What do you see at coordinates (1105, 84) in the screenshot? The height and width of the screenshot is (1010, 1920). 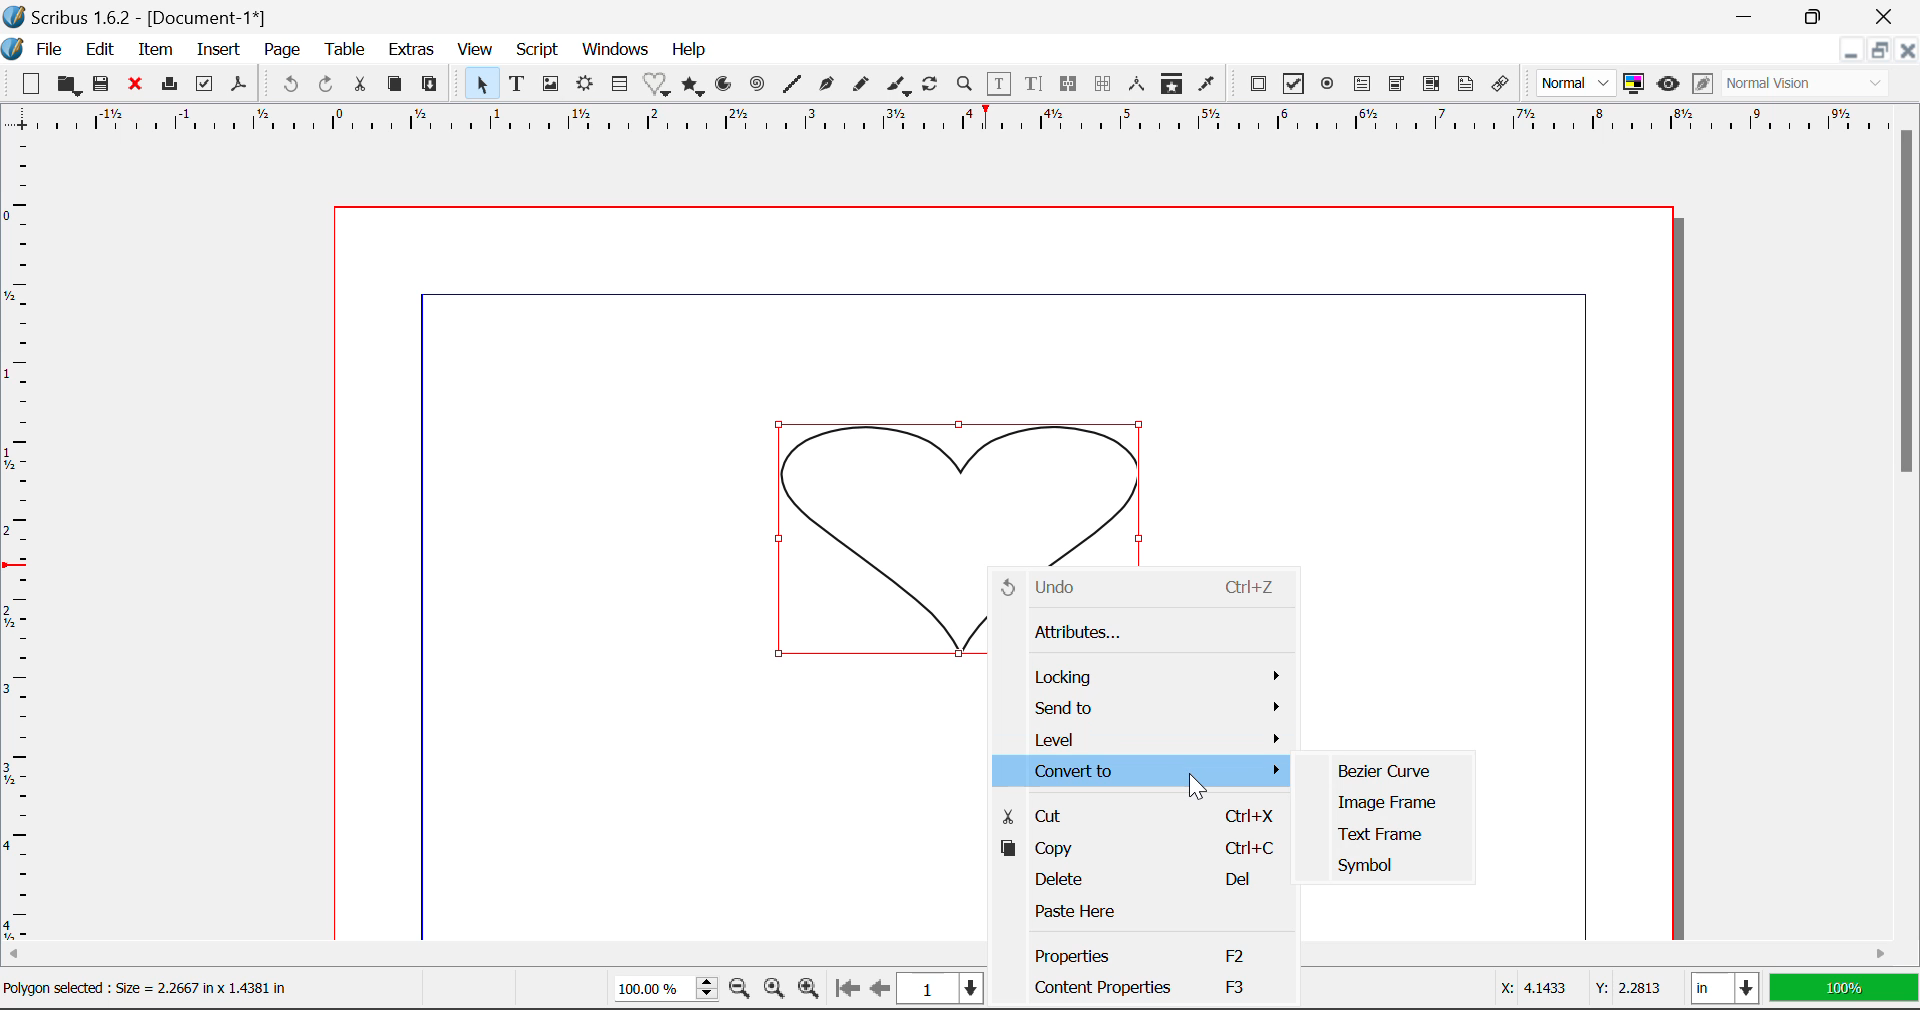 I see `Delink Text Frames` at bounding box center [1105, 84].